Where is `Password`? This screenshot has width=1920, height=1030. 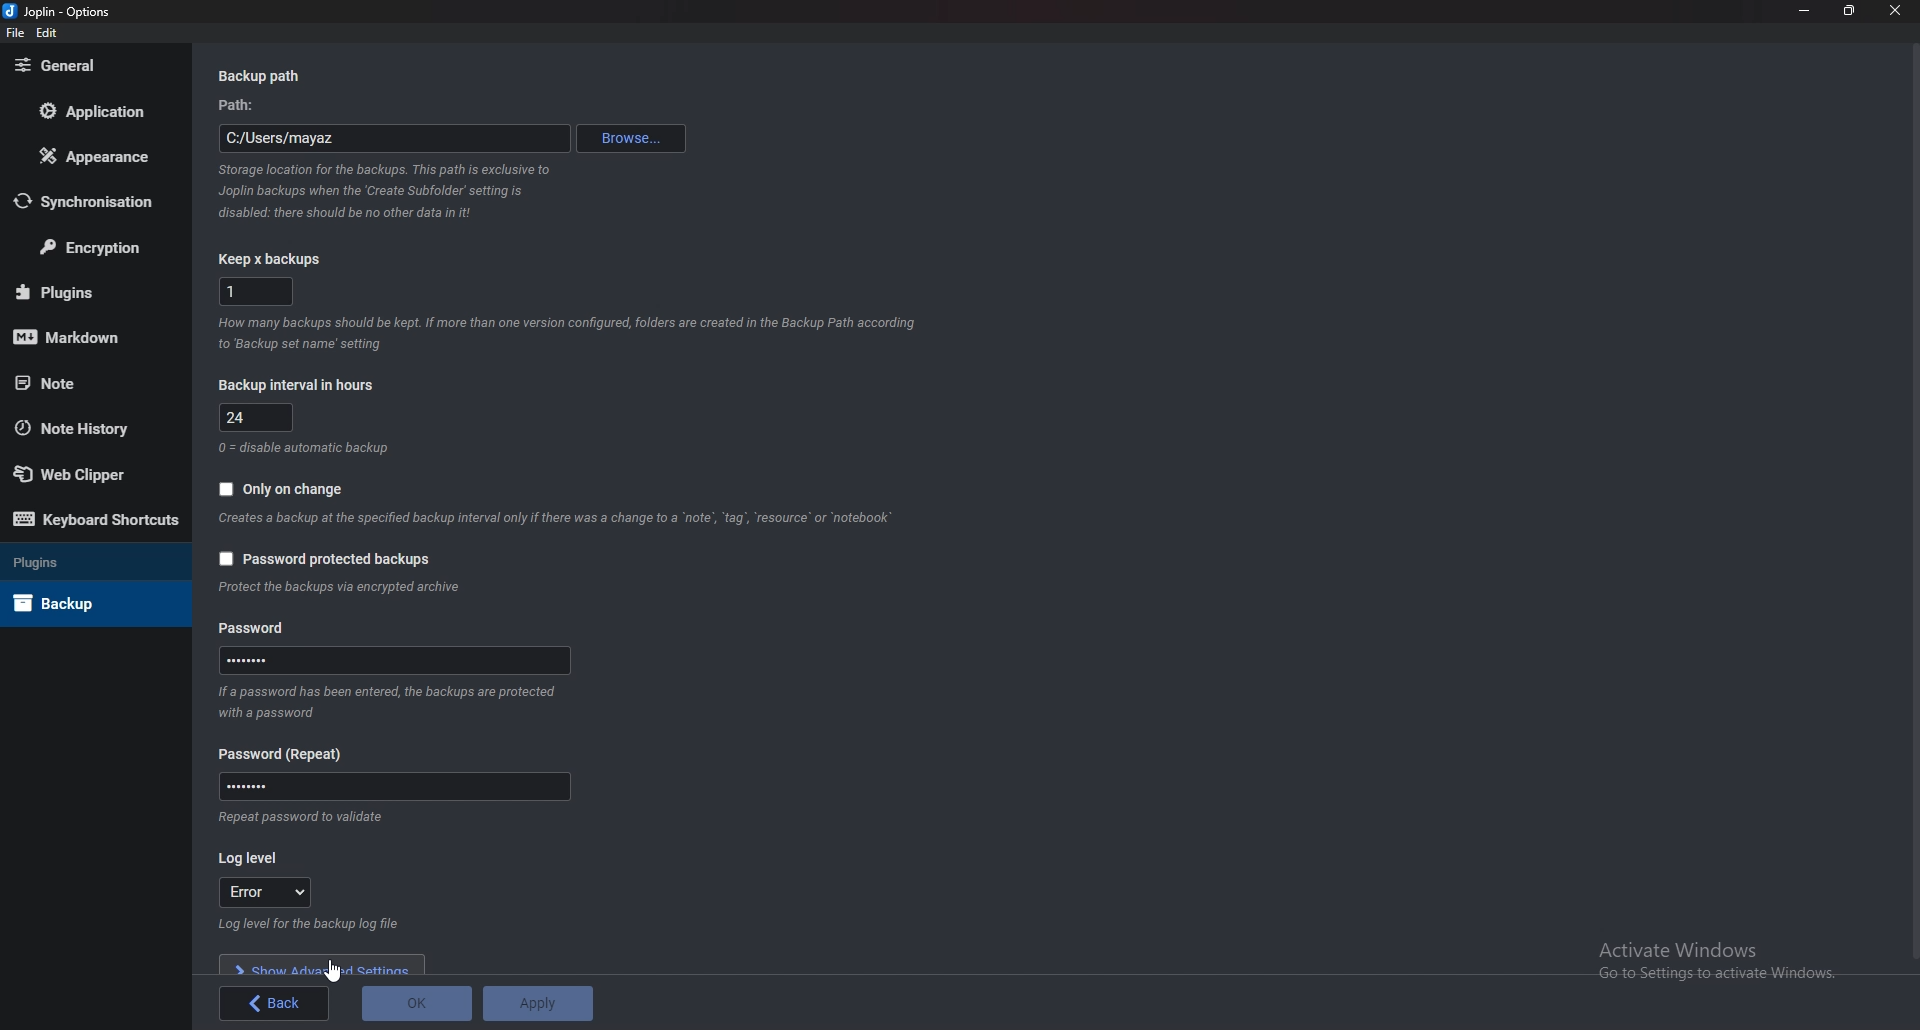 Password is located at coordinates (398, 660).